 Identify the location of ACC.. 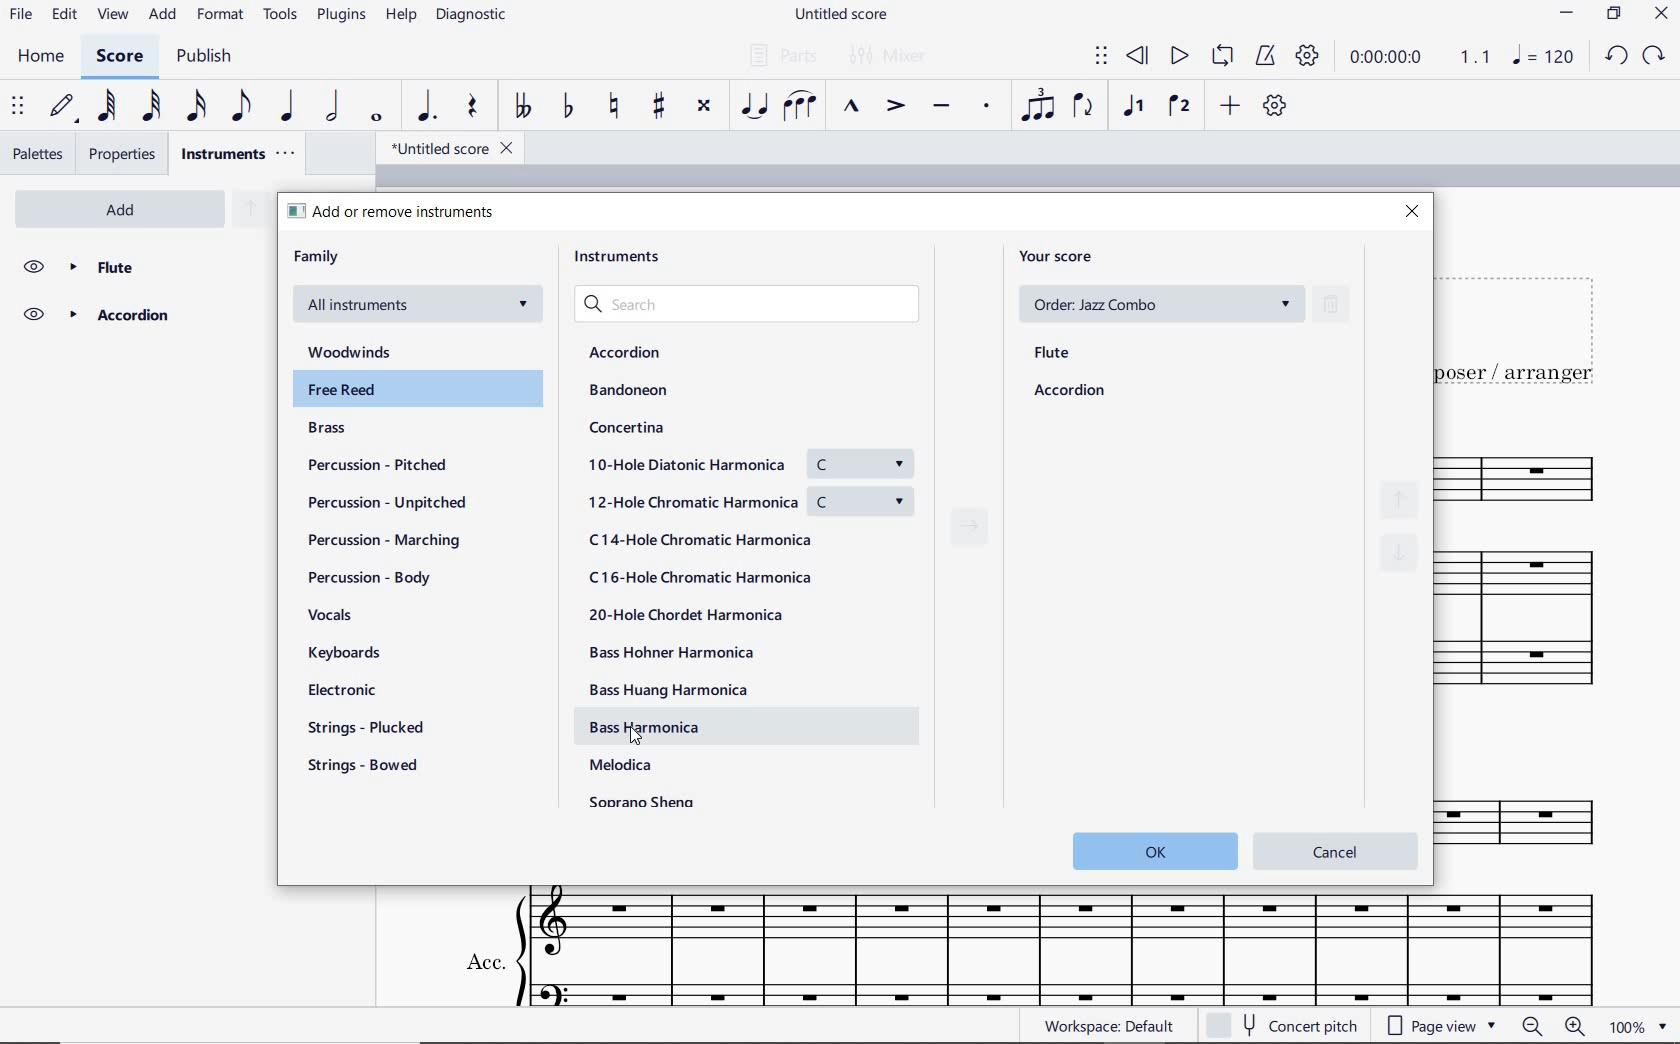
(1027, 948).